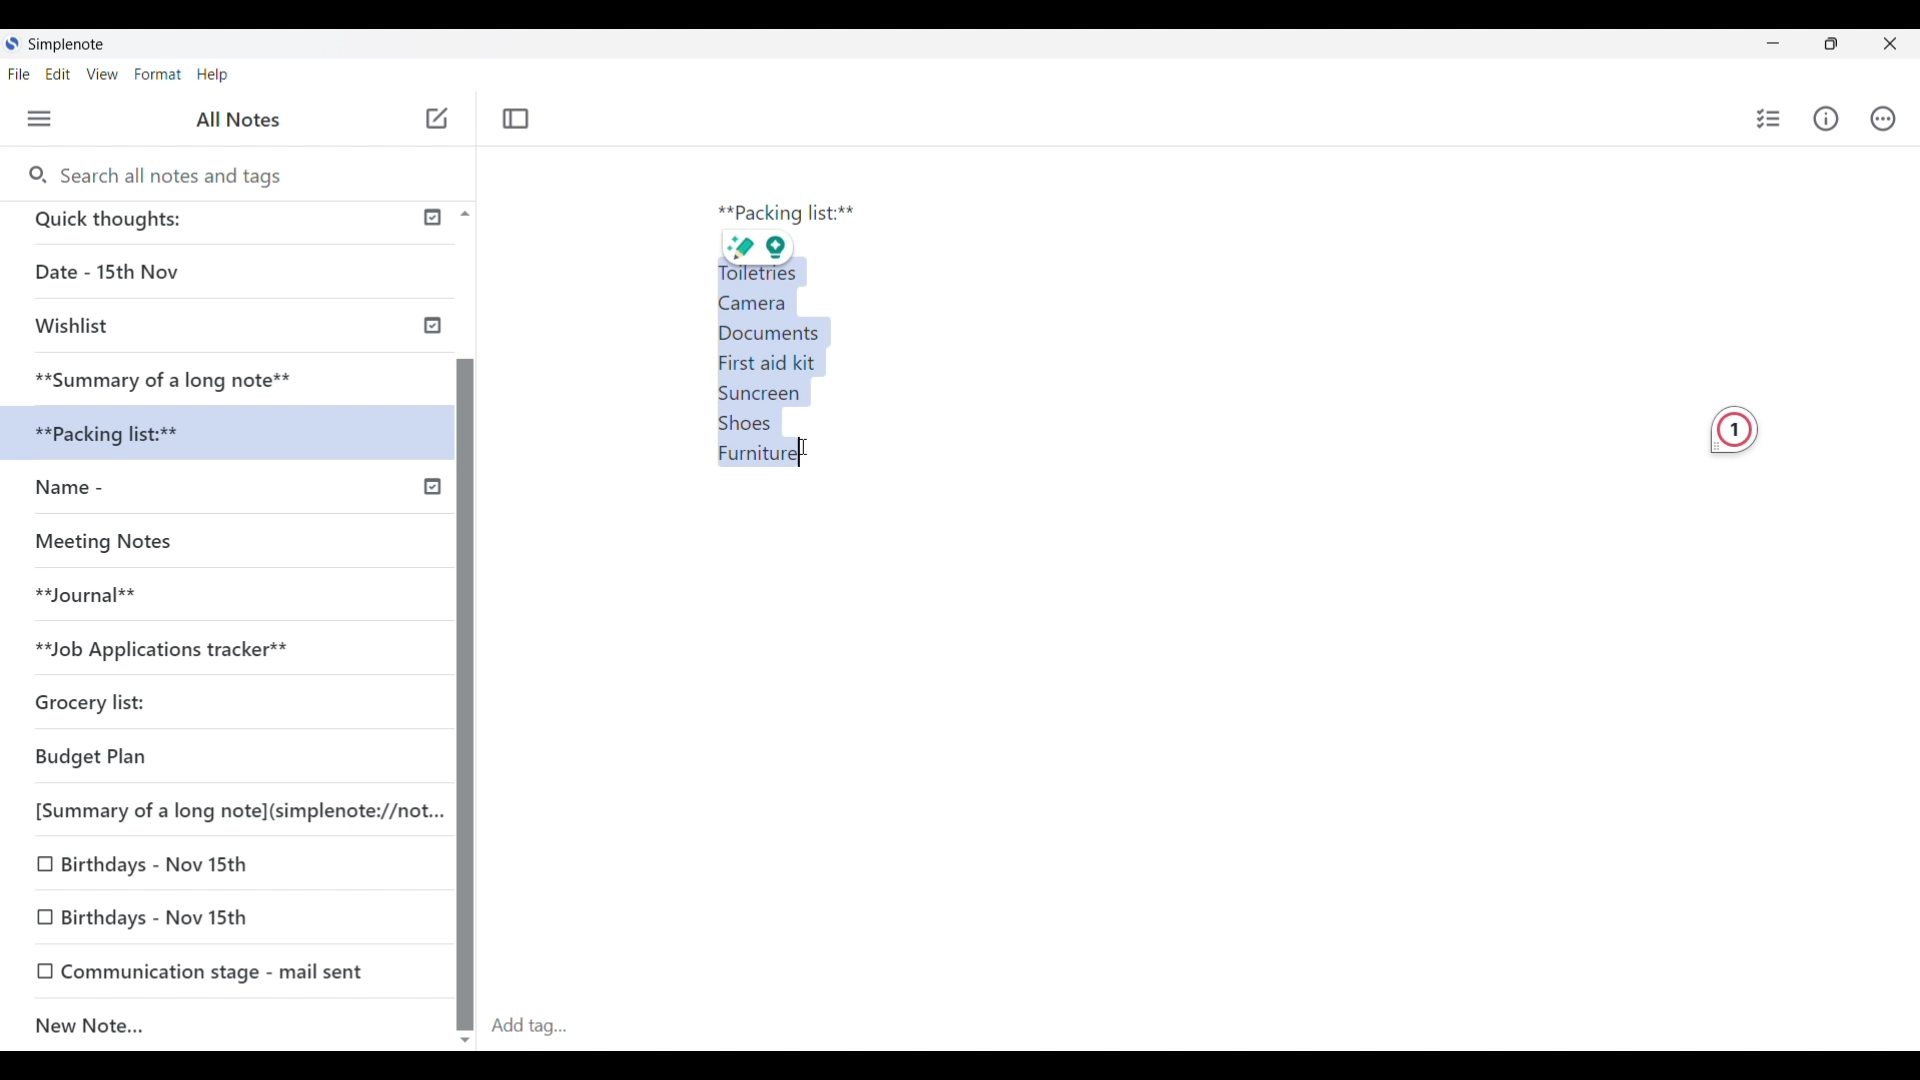 Image resolution: width=1920 pixels, height=1080 pixels. Describe the element at coordinates (465, 1041) in the screenshot. I see `Quick slide to bottom` at that location.